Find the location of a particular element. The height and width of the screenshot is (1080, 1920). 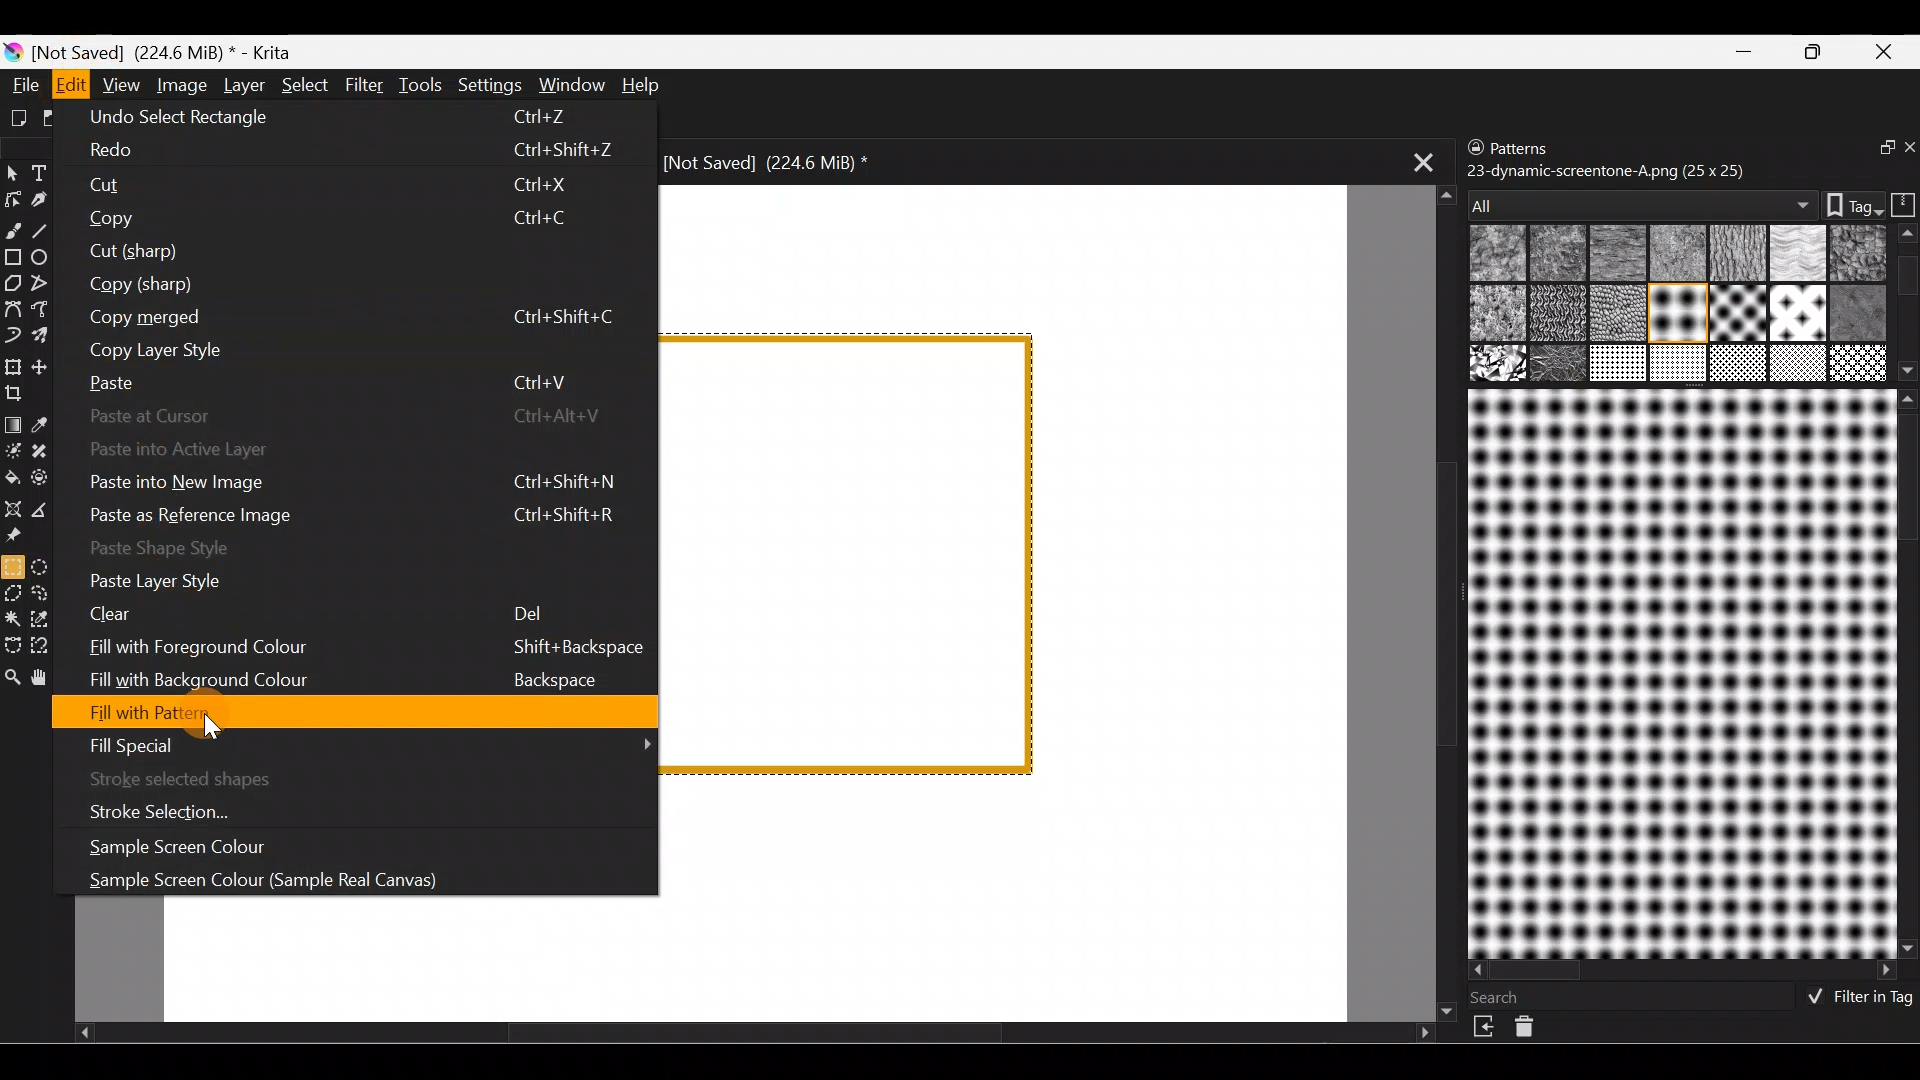

Scroll tab is located at coordinates (754, 1038).